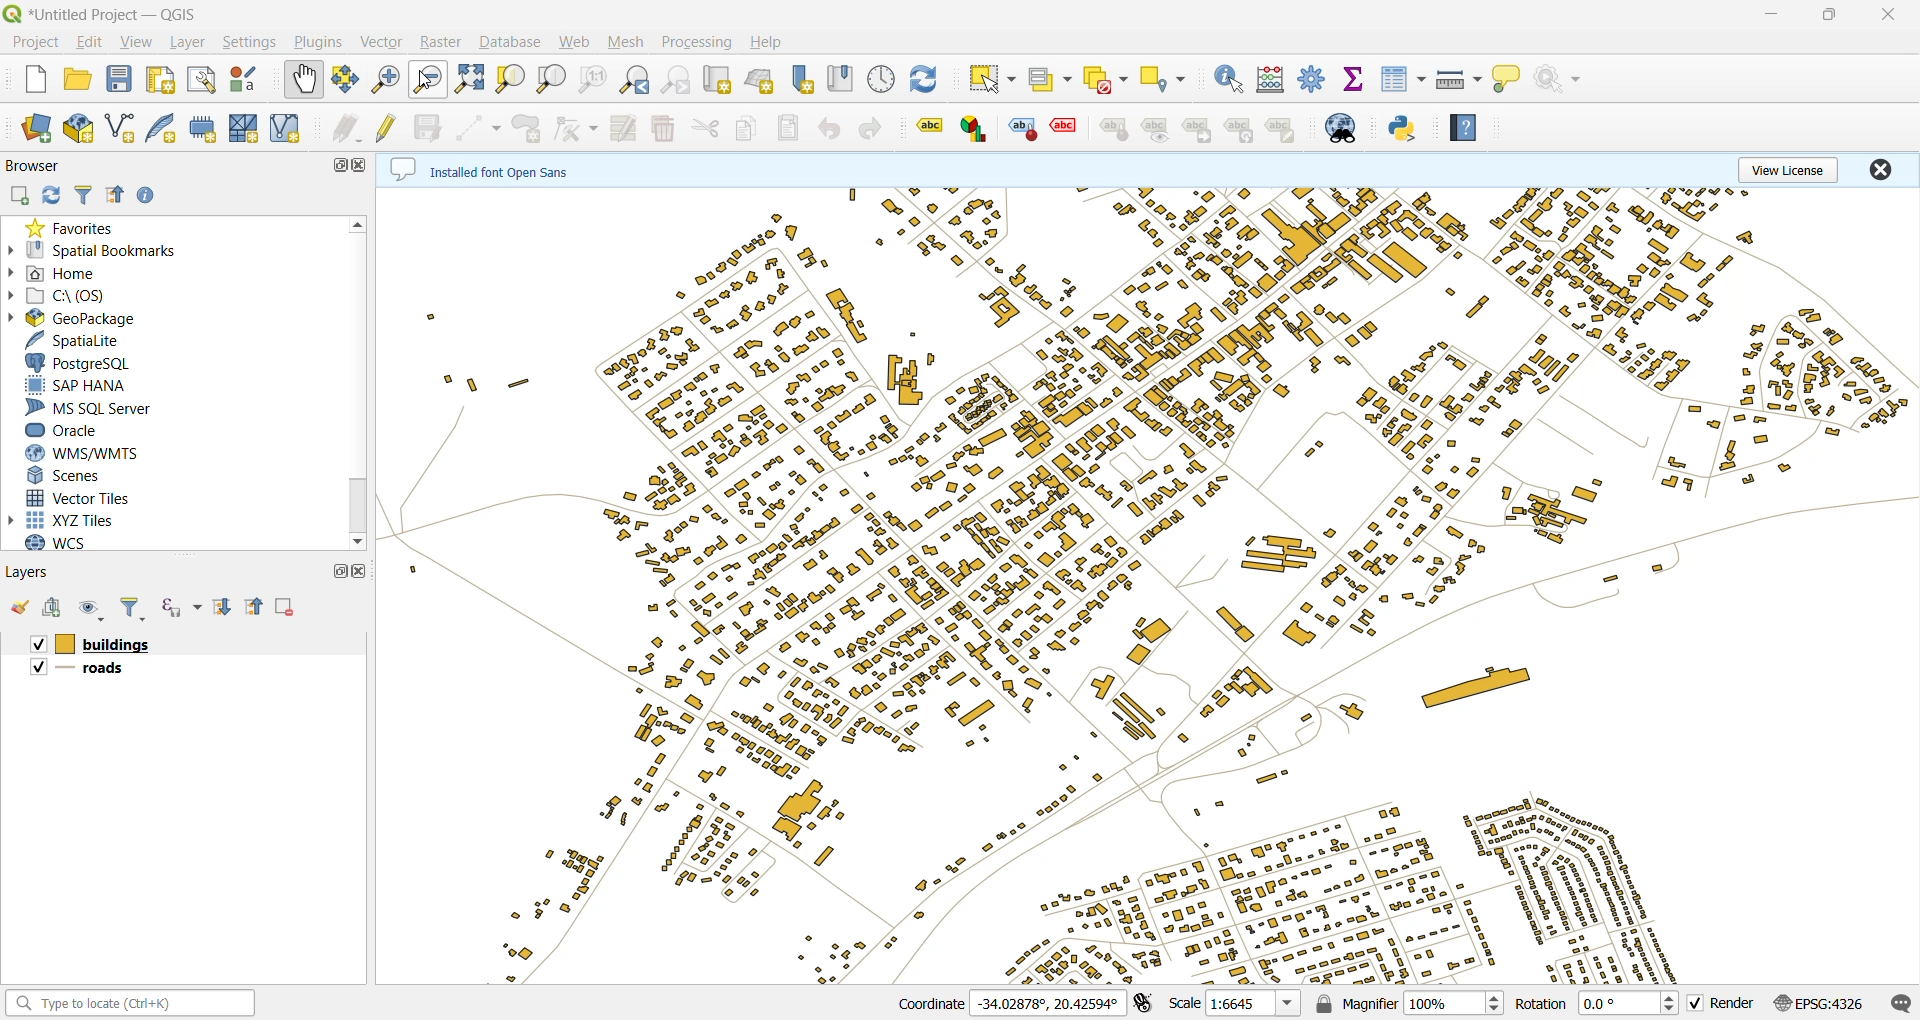 Image resolution: width=1920 pixels, height=1020 pixels. I want to click on edit, so click(90, 42).